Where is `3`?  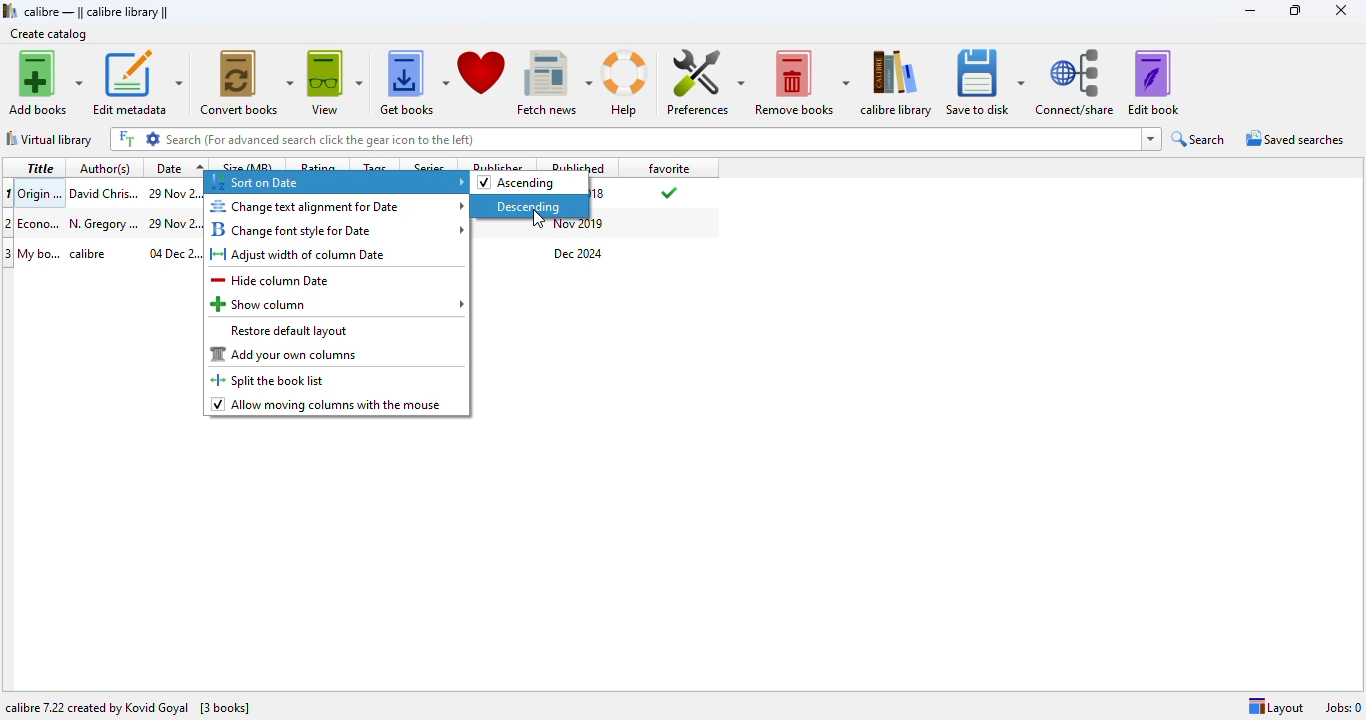
3 is located at coordinates (9, 254).